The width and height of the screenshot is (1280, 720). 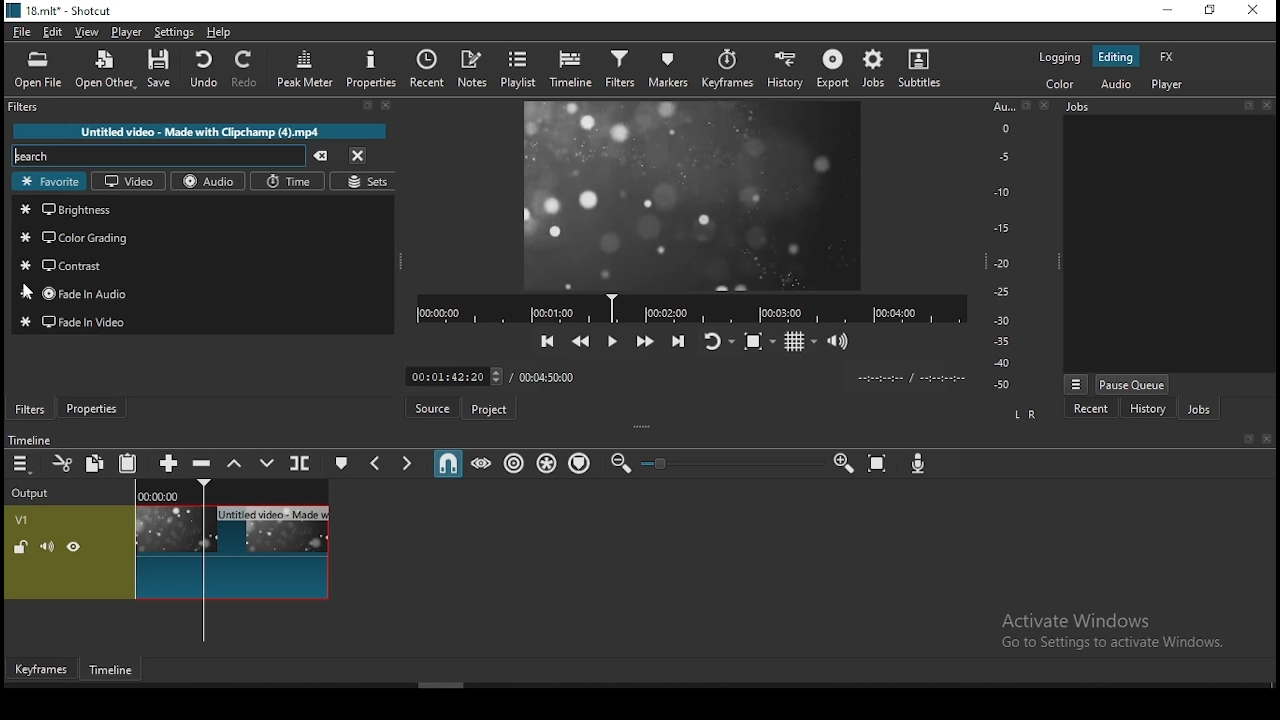 What do you see at coordinates (22, 462) in the screenshot?
I see `timeline settings` at bounding box center [22, 462].